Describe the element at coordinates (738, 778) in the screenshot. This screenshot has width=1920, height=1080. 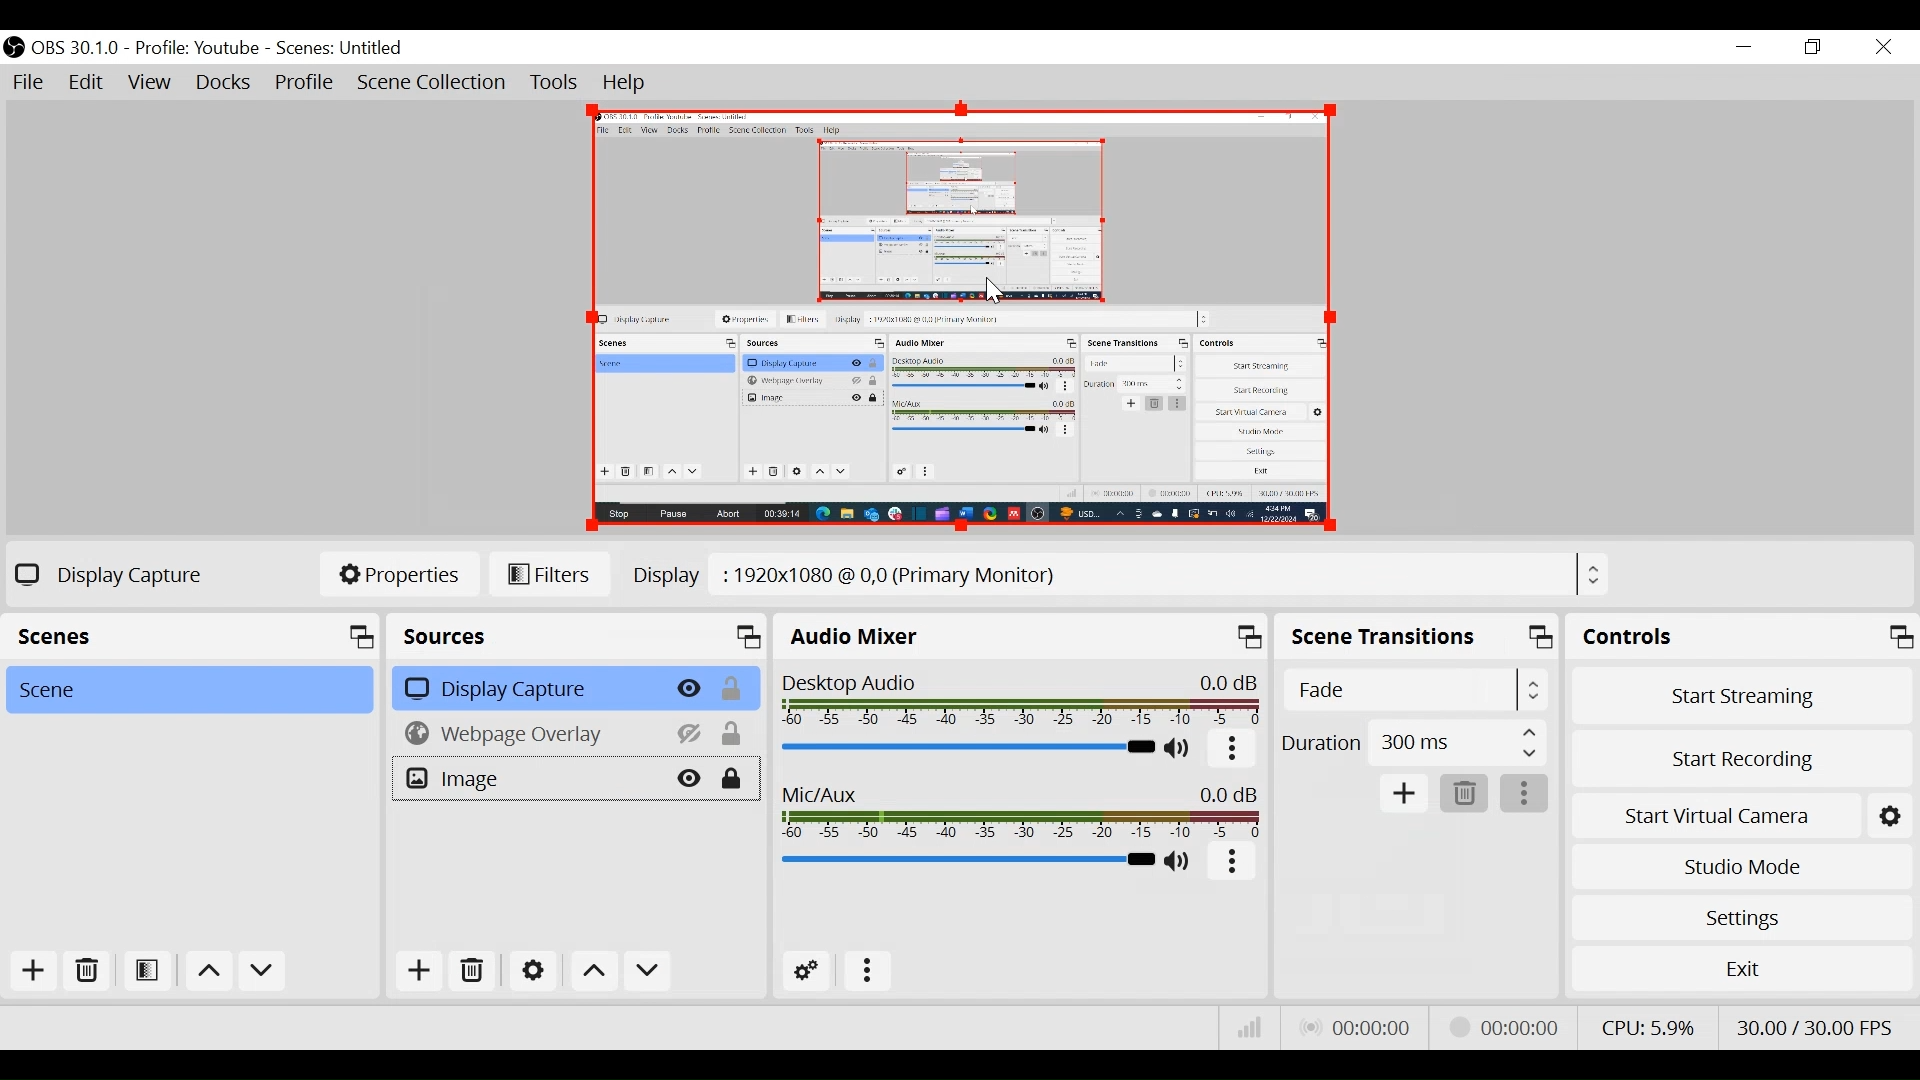
I see `(un)lock` at that location.